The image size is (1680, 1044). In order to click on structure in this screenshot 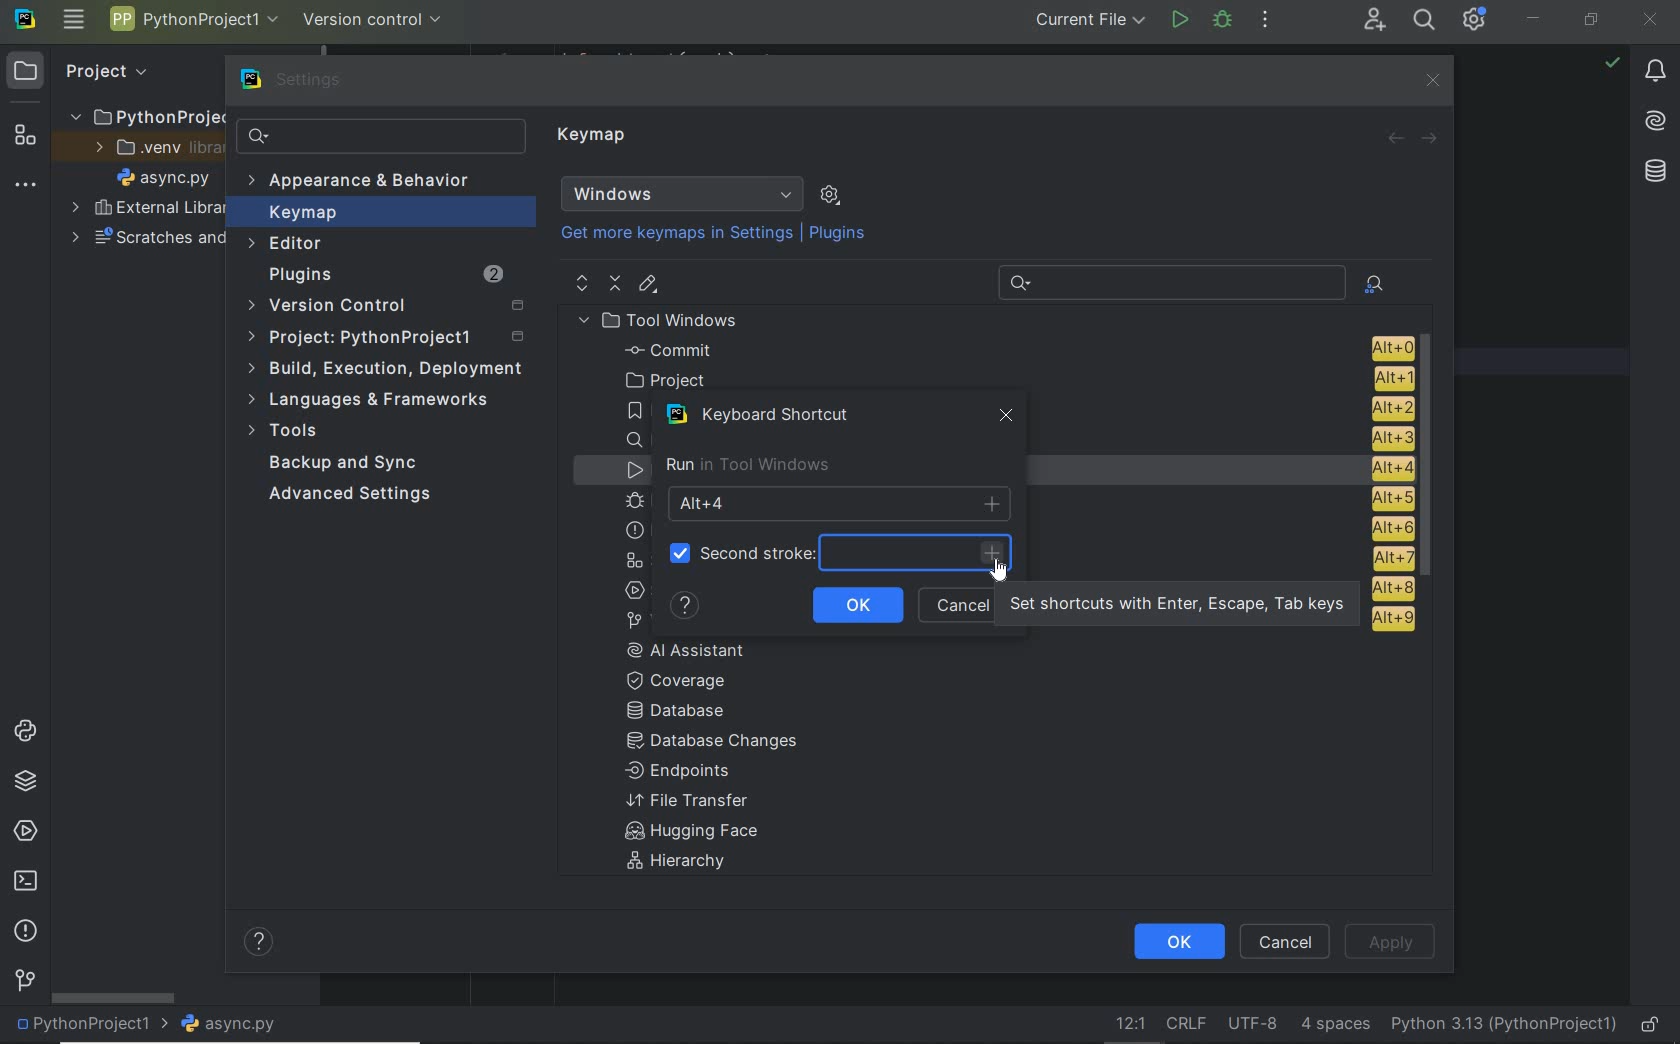, I will do `click(22, 133)`.